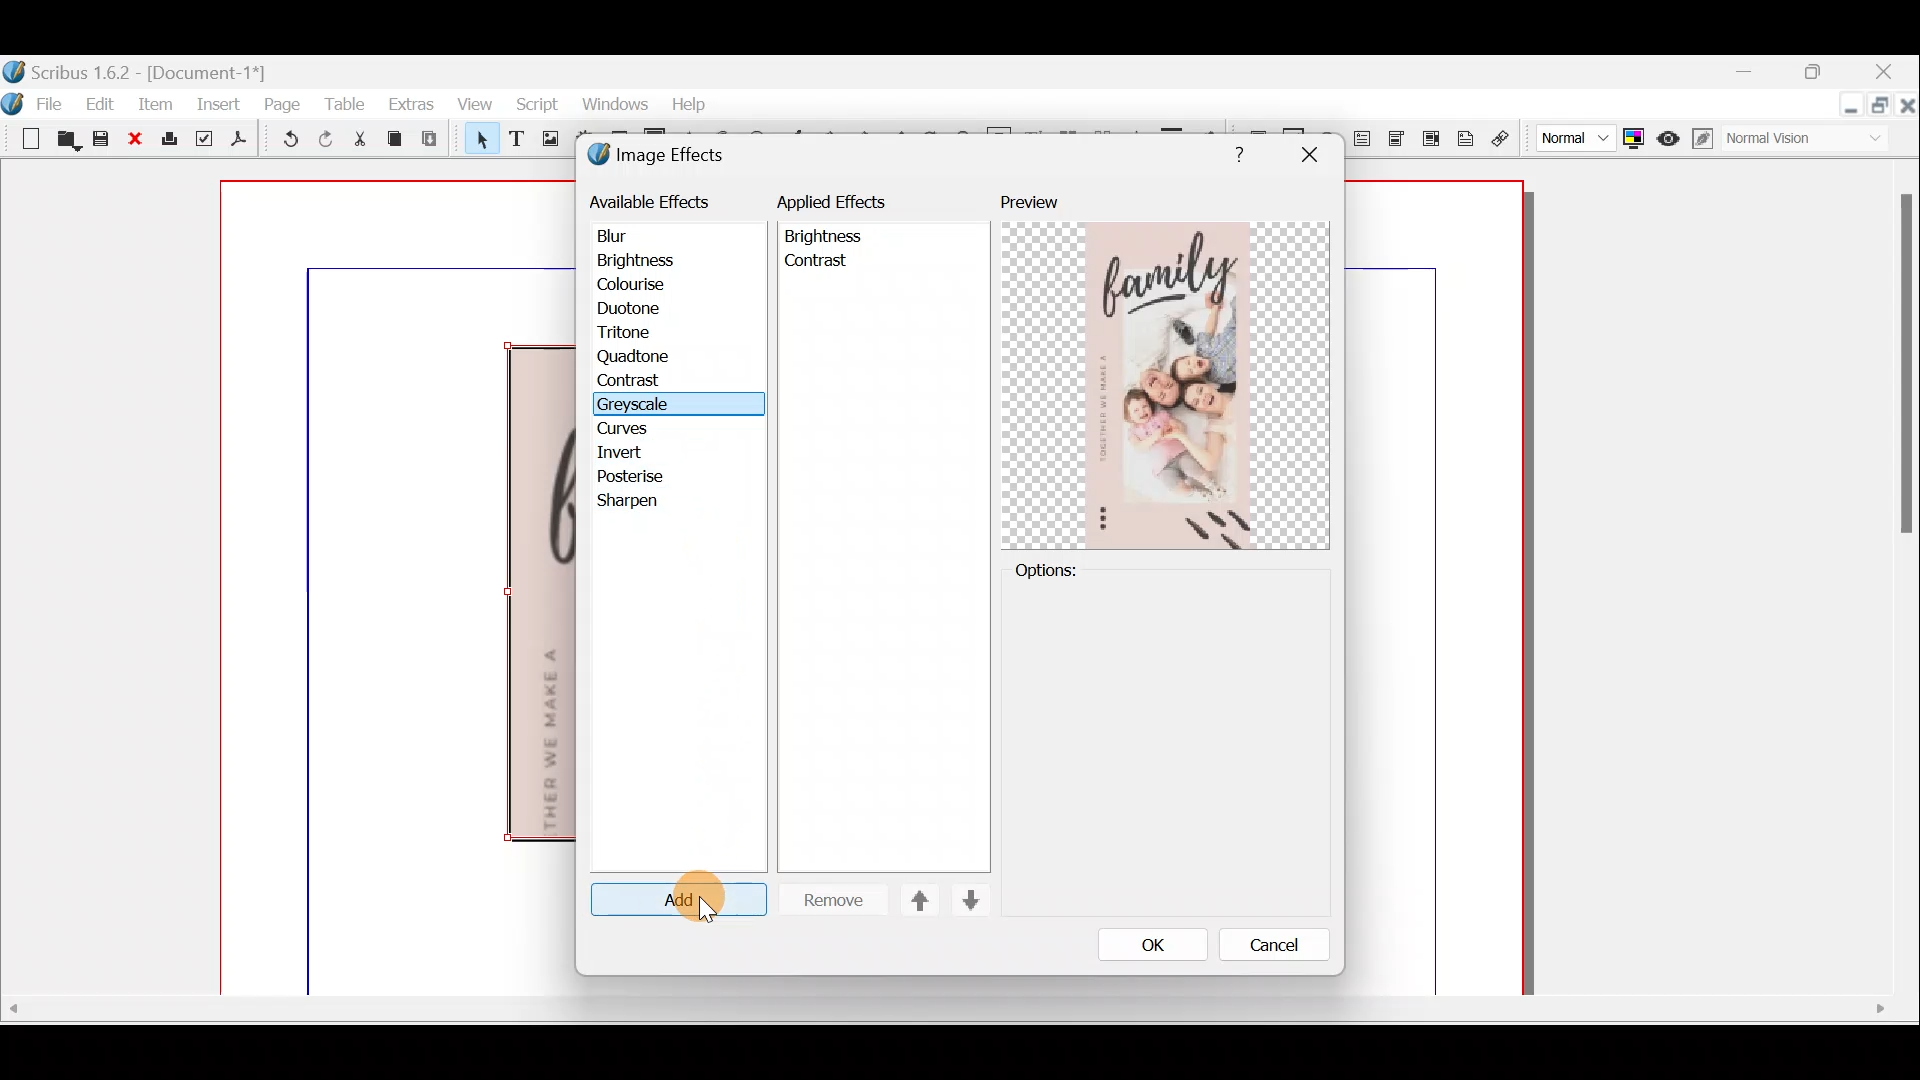  Describe the element at coordinates (53, 105) in the screenshot. I see `File` at that location.